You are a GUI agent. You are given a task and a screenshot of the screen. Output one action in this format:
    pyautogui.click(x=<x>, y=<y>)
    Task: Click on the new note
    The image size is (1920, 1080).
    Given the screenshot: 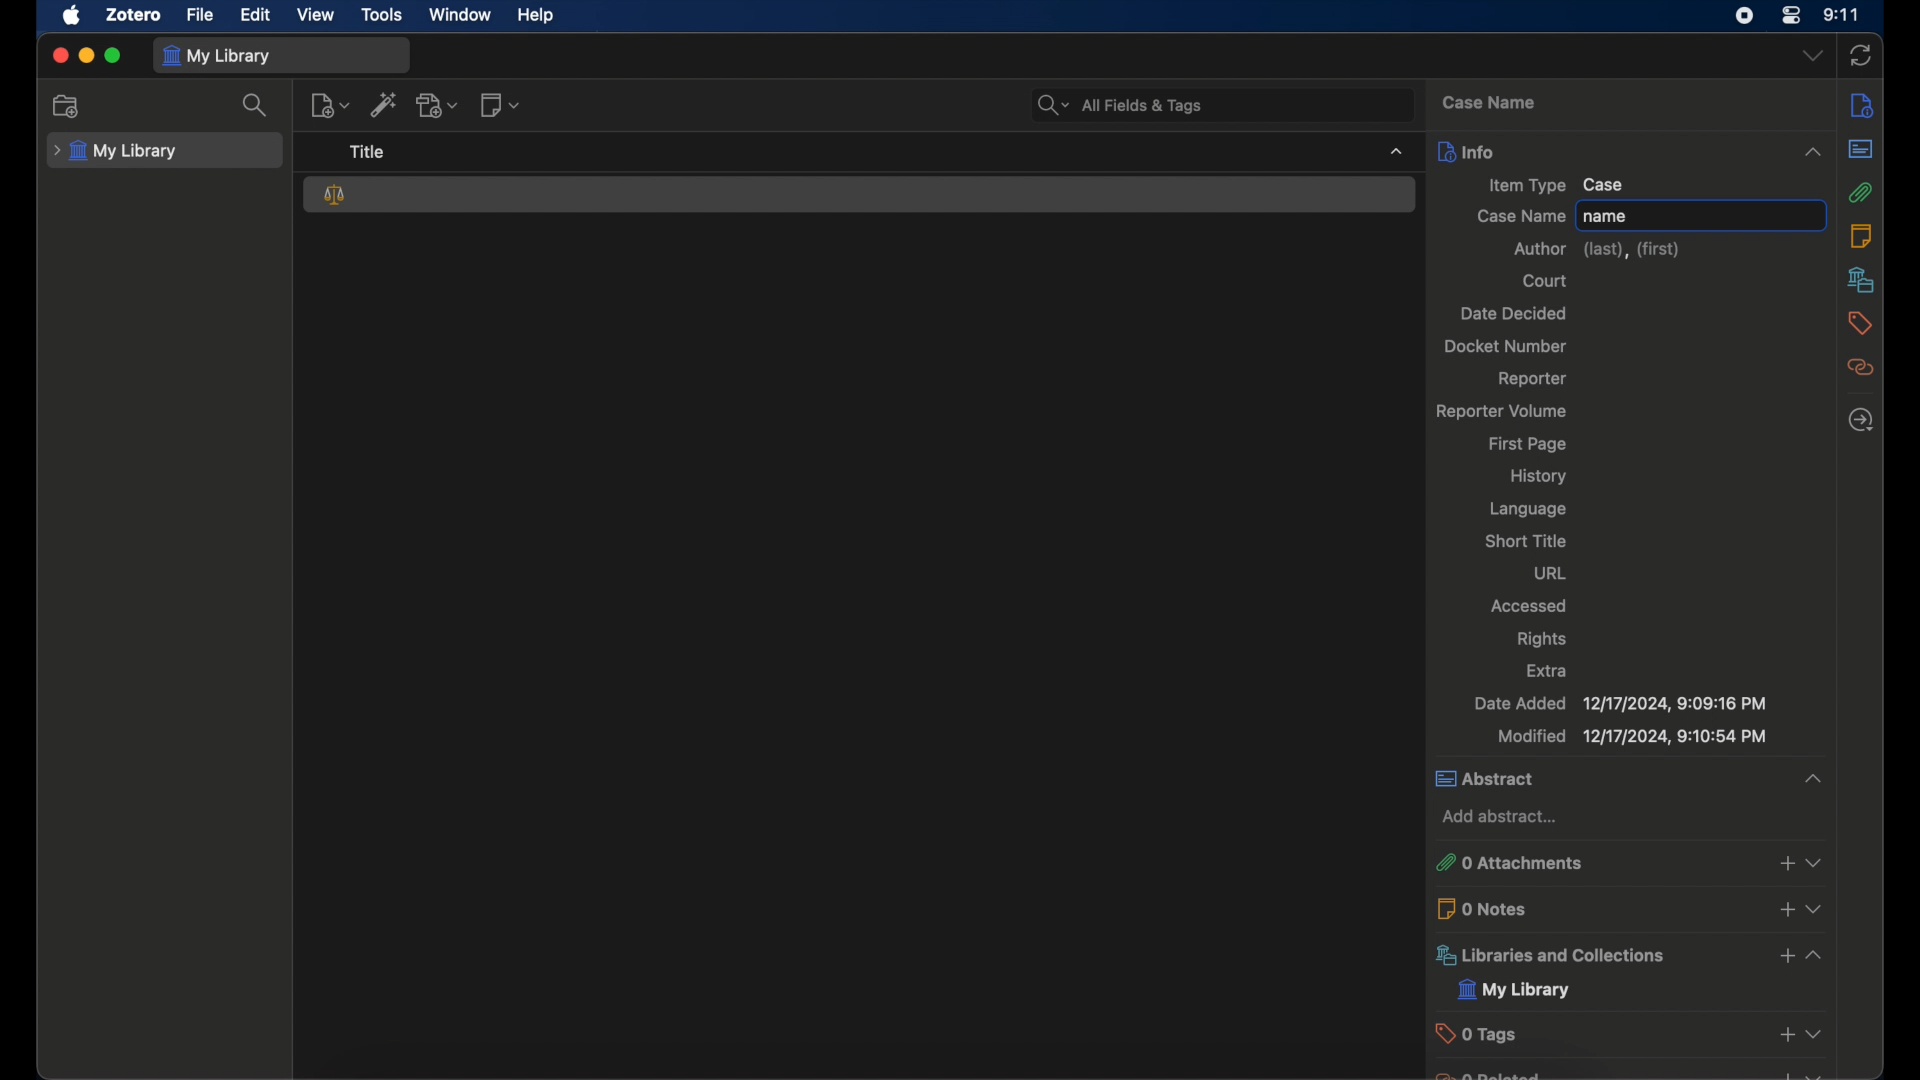 What is the action you would take?
    pyautogui.click(x=500, y=105)
    